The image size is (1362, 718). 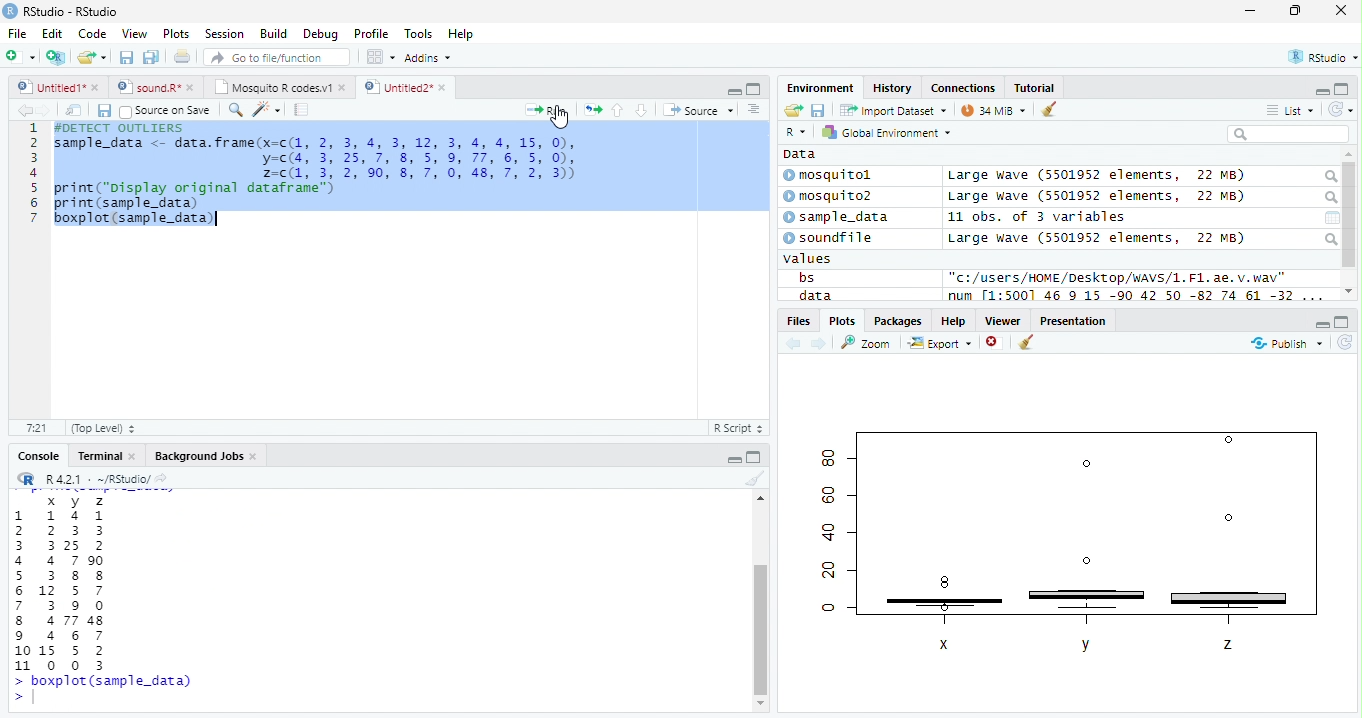 What do you see at coordinates (11, 11) in the screenshot?
I see `Logo` at bounding box center [11, 11].